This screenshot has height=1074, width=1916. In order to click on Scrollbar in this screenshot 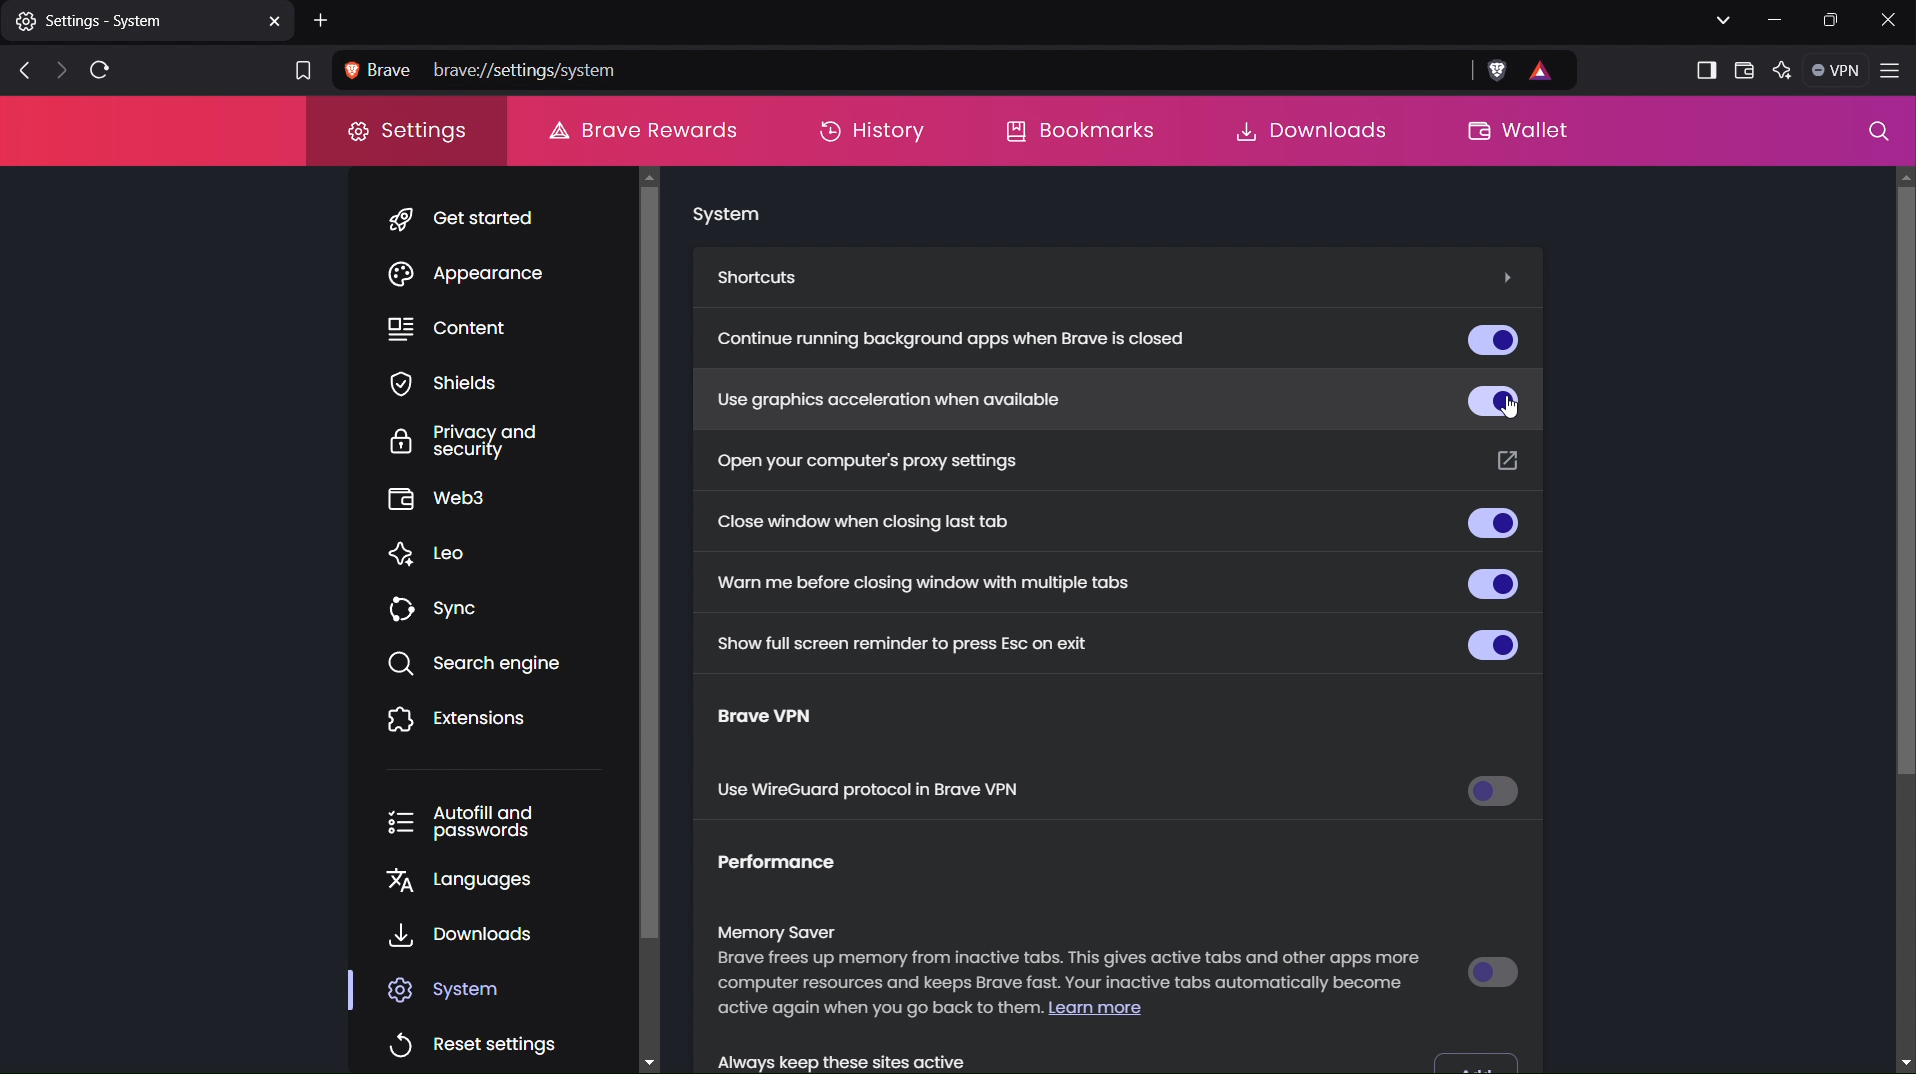, I will do `click(663, 615)`.